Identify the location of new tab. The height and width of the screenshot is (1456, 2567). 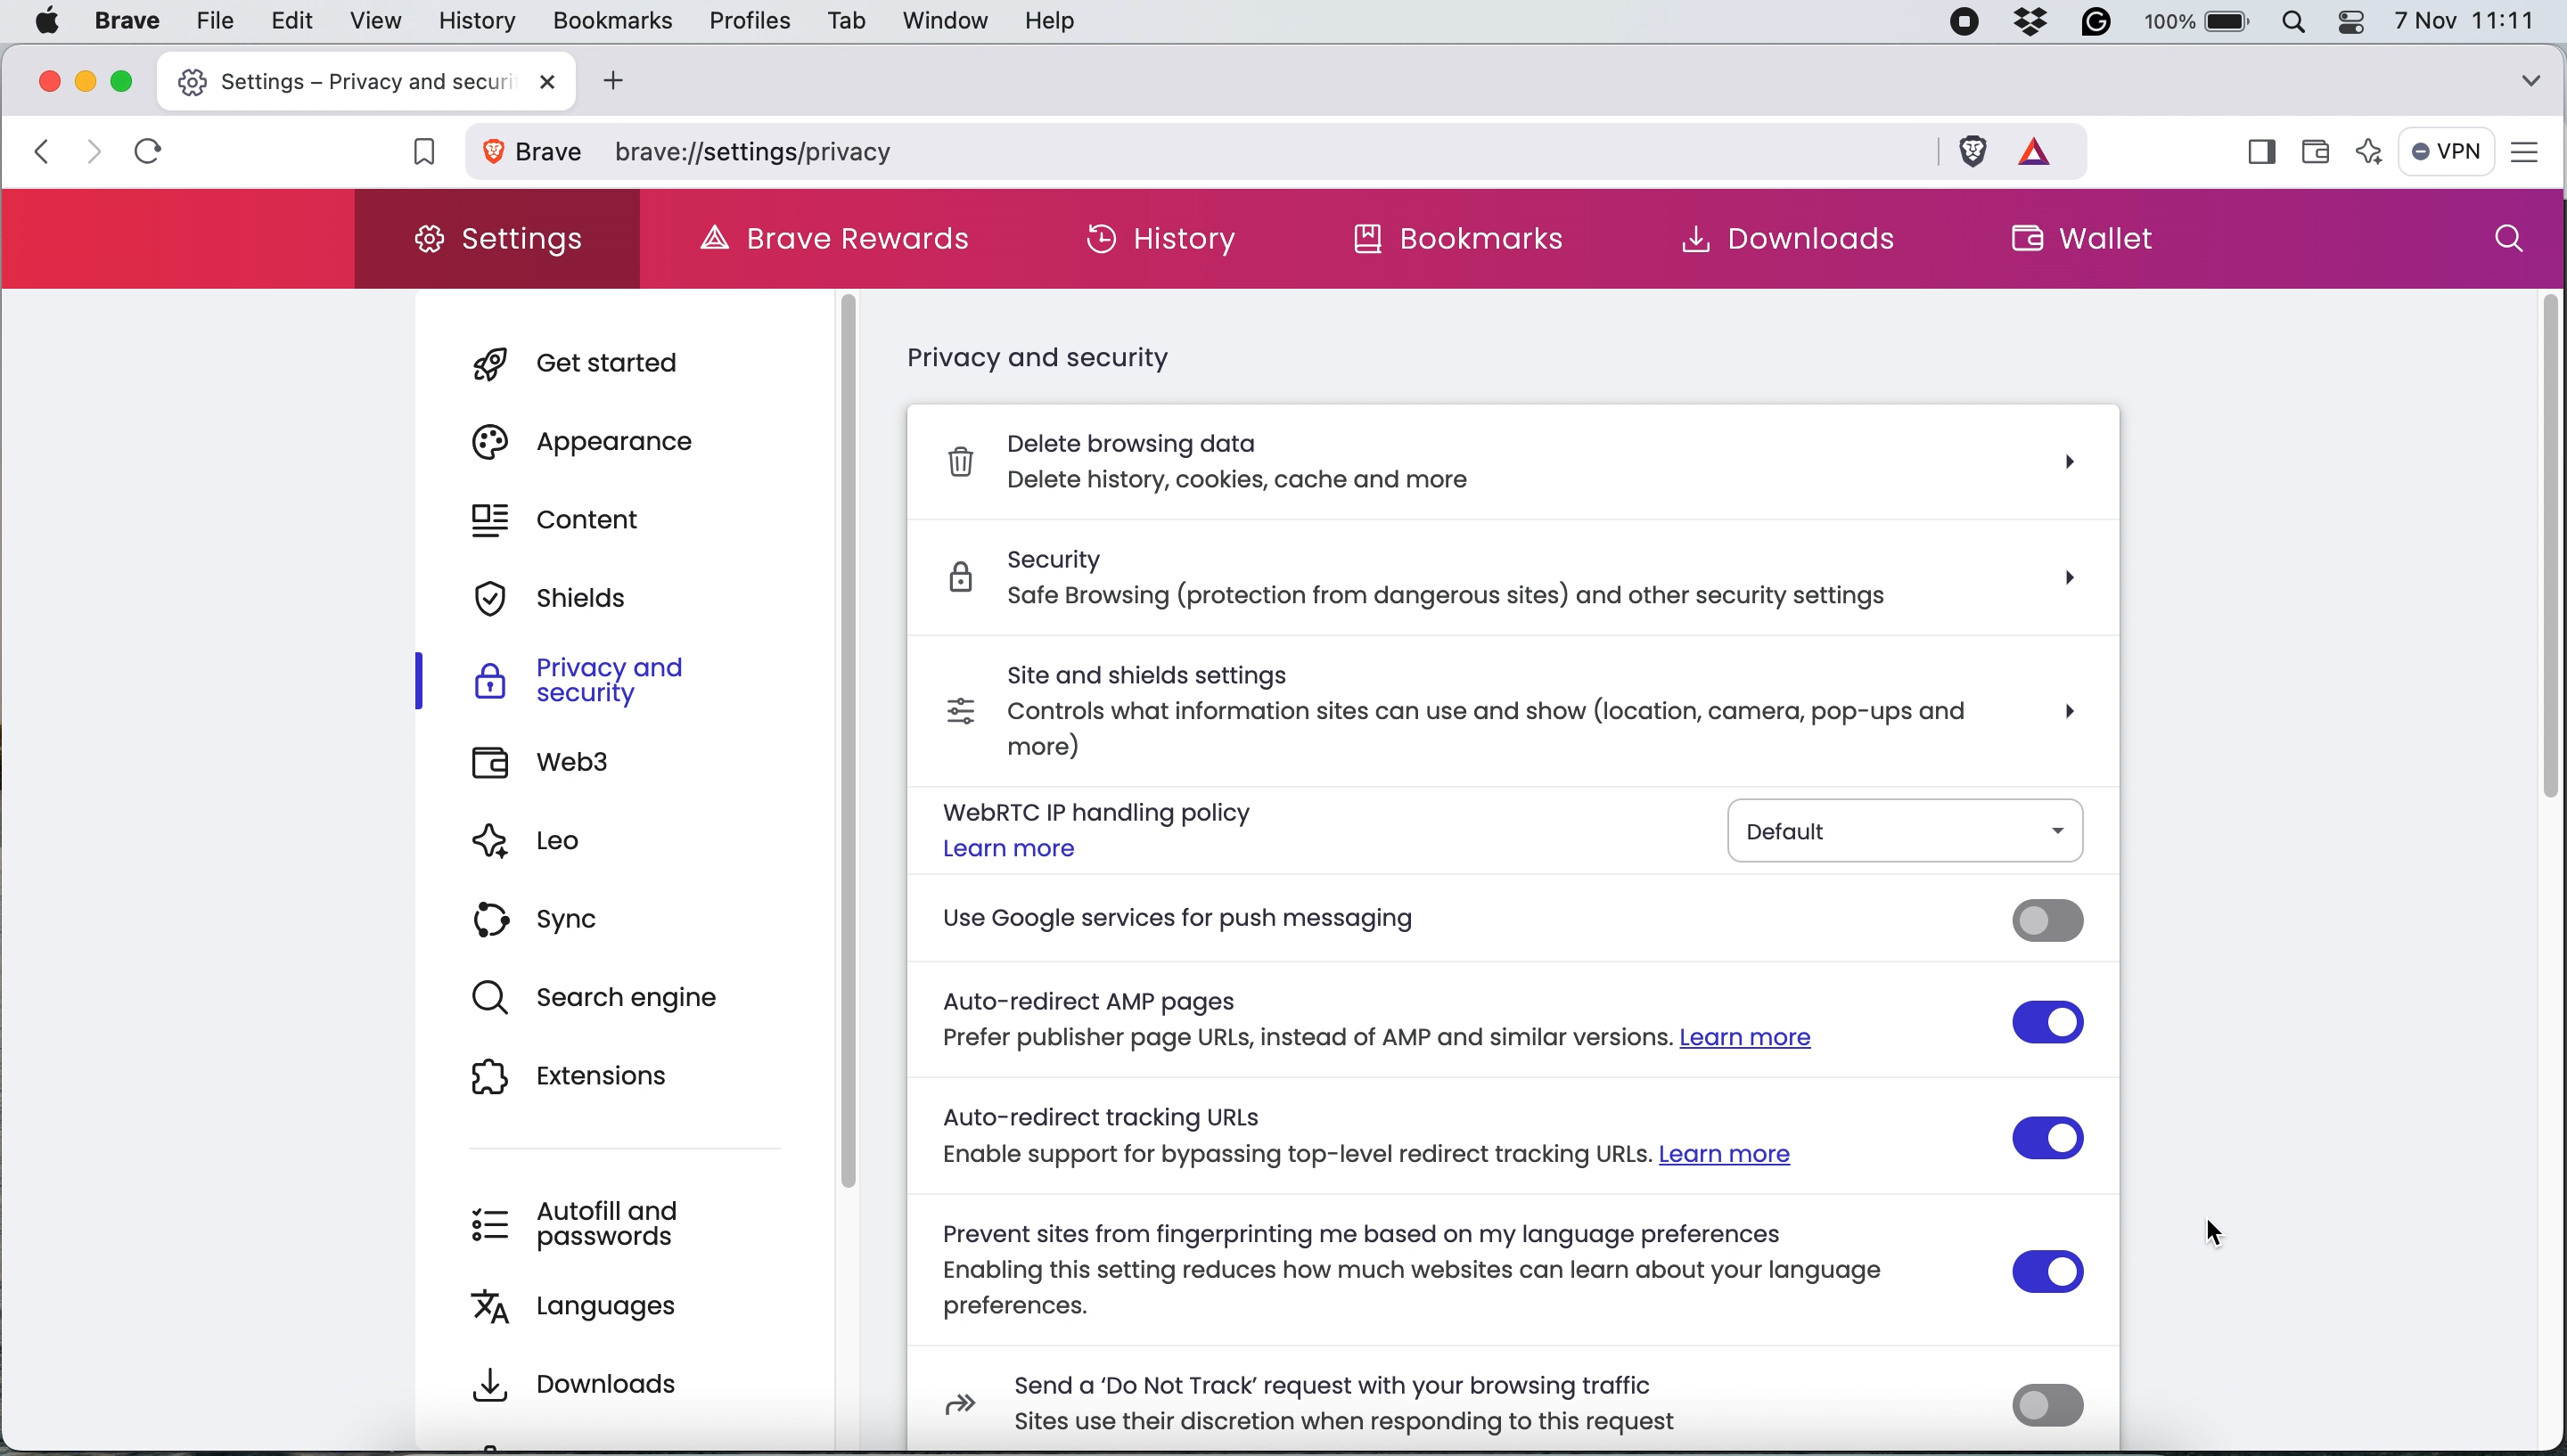
(332, 79).